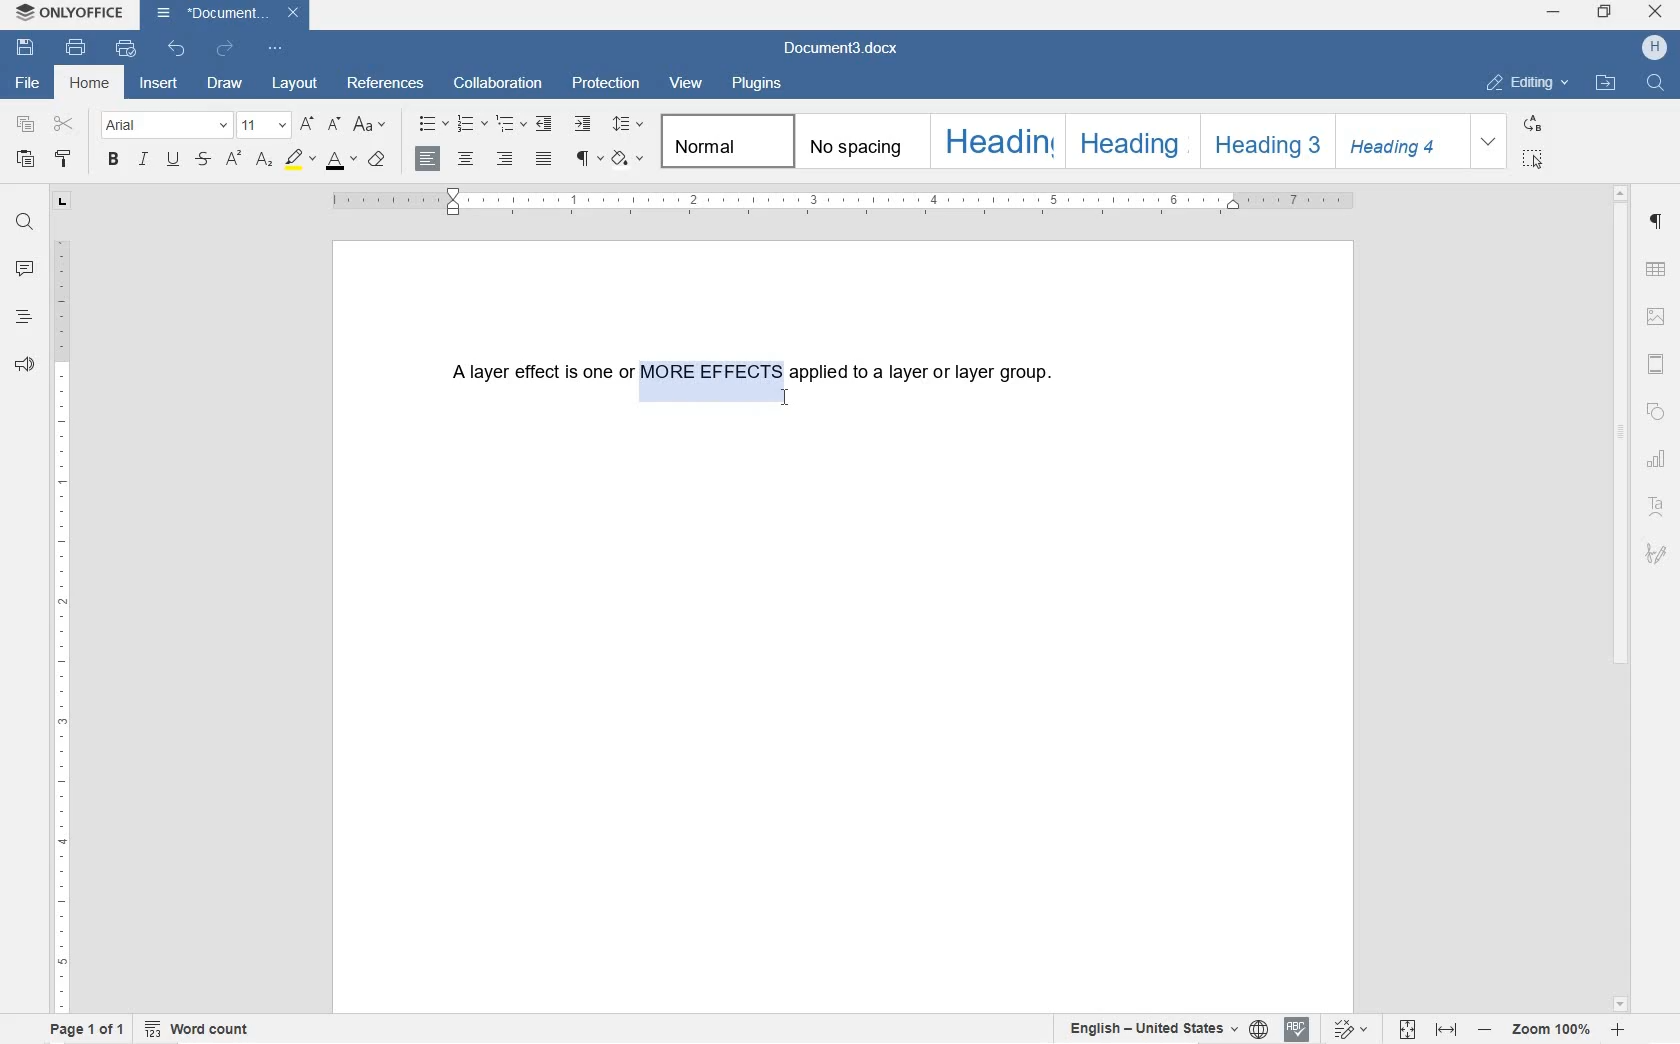 Image resolution: width=1680 pixels, height=1044 pixels. What do you see at coordinates (165, 124) in the screenshot?
I see `FONT NAME` at bounding box center [165, 124].